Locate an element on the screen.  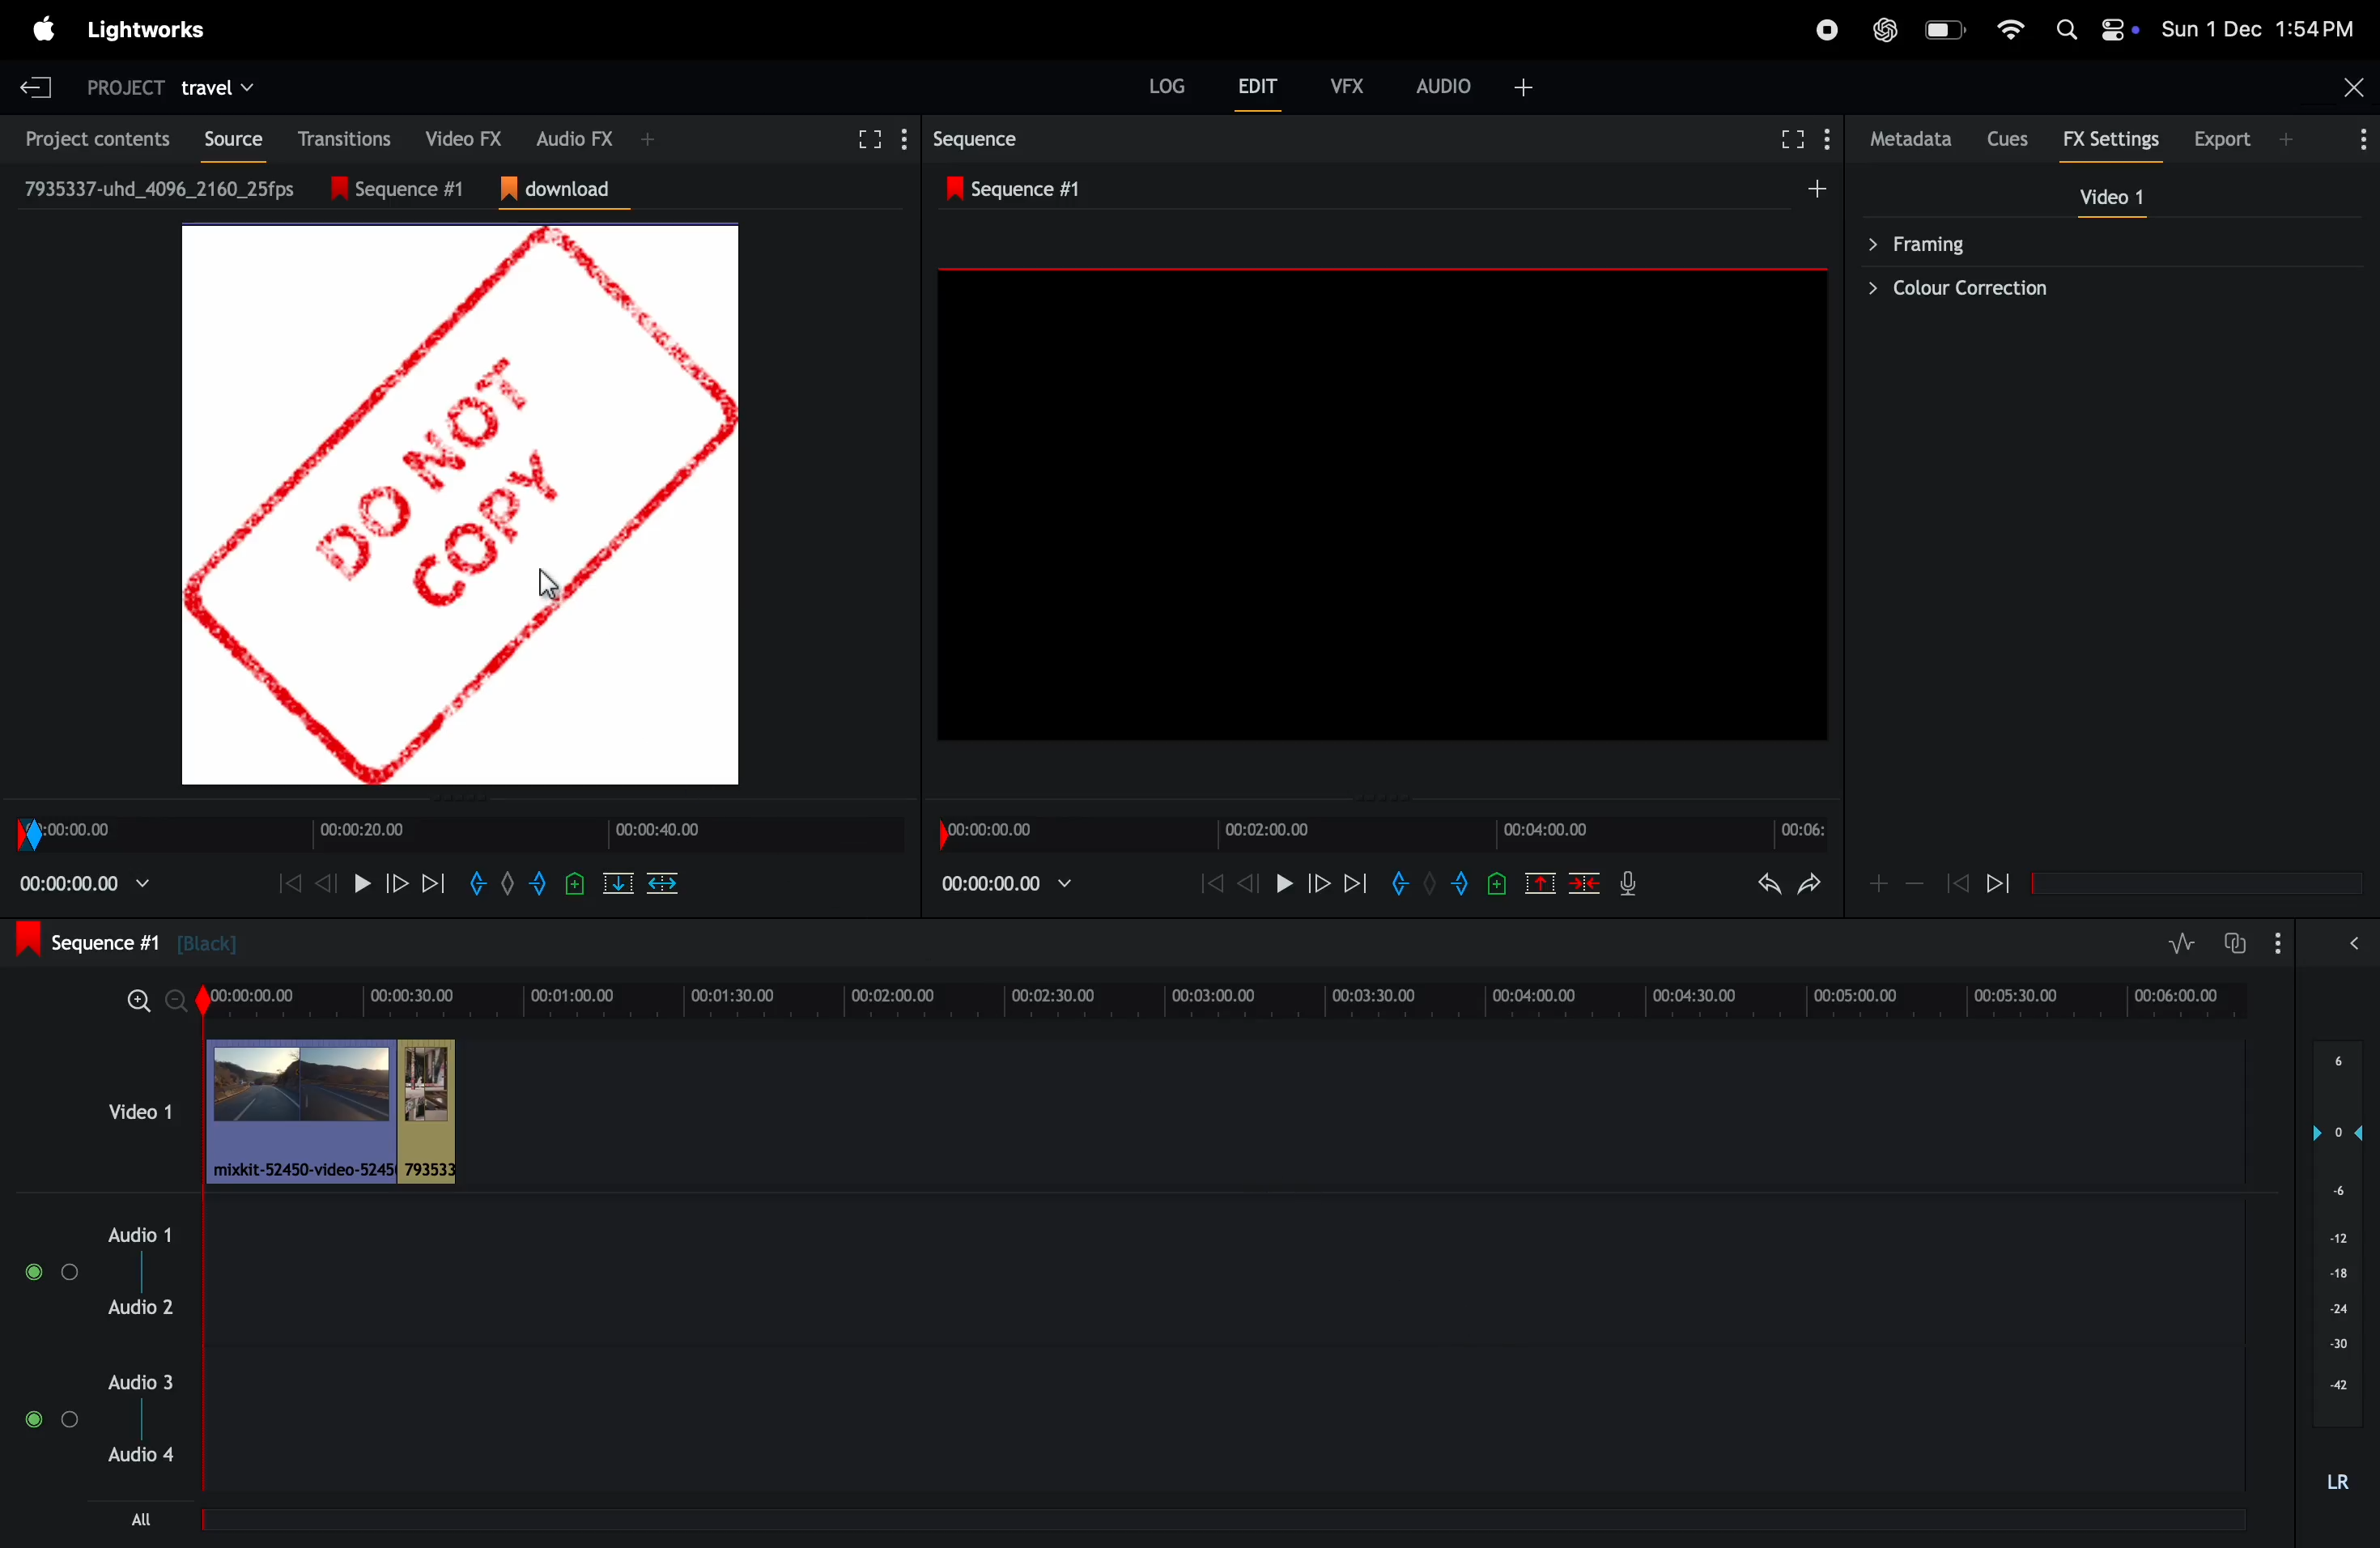
full screen is located at coordinates (866, 140).